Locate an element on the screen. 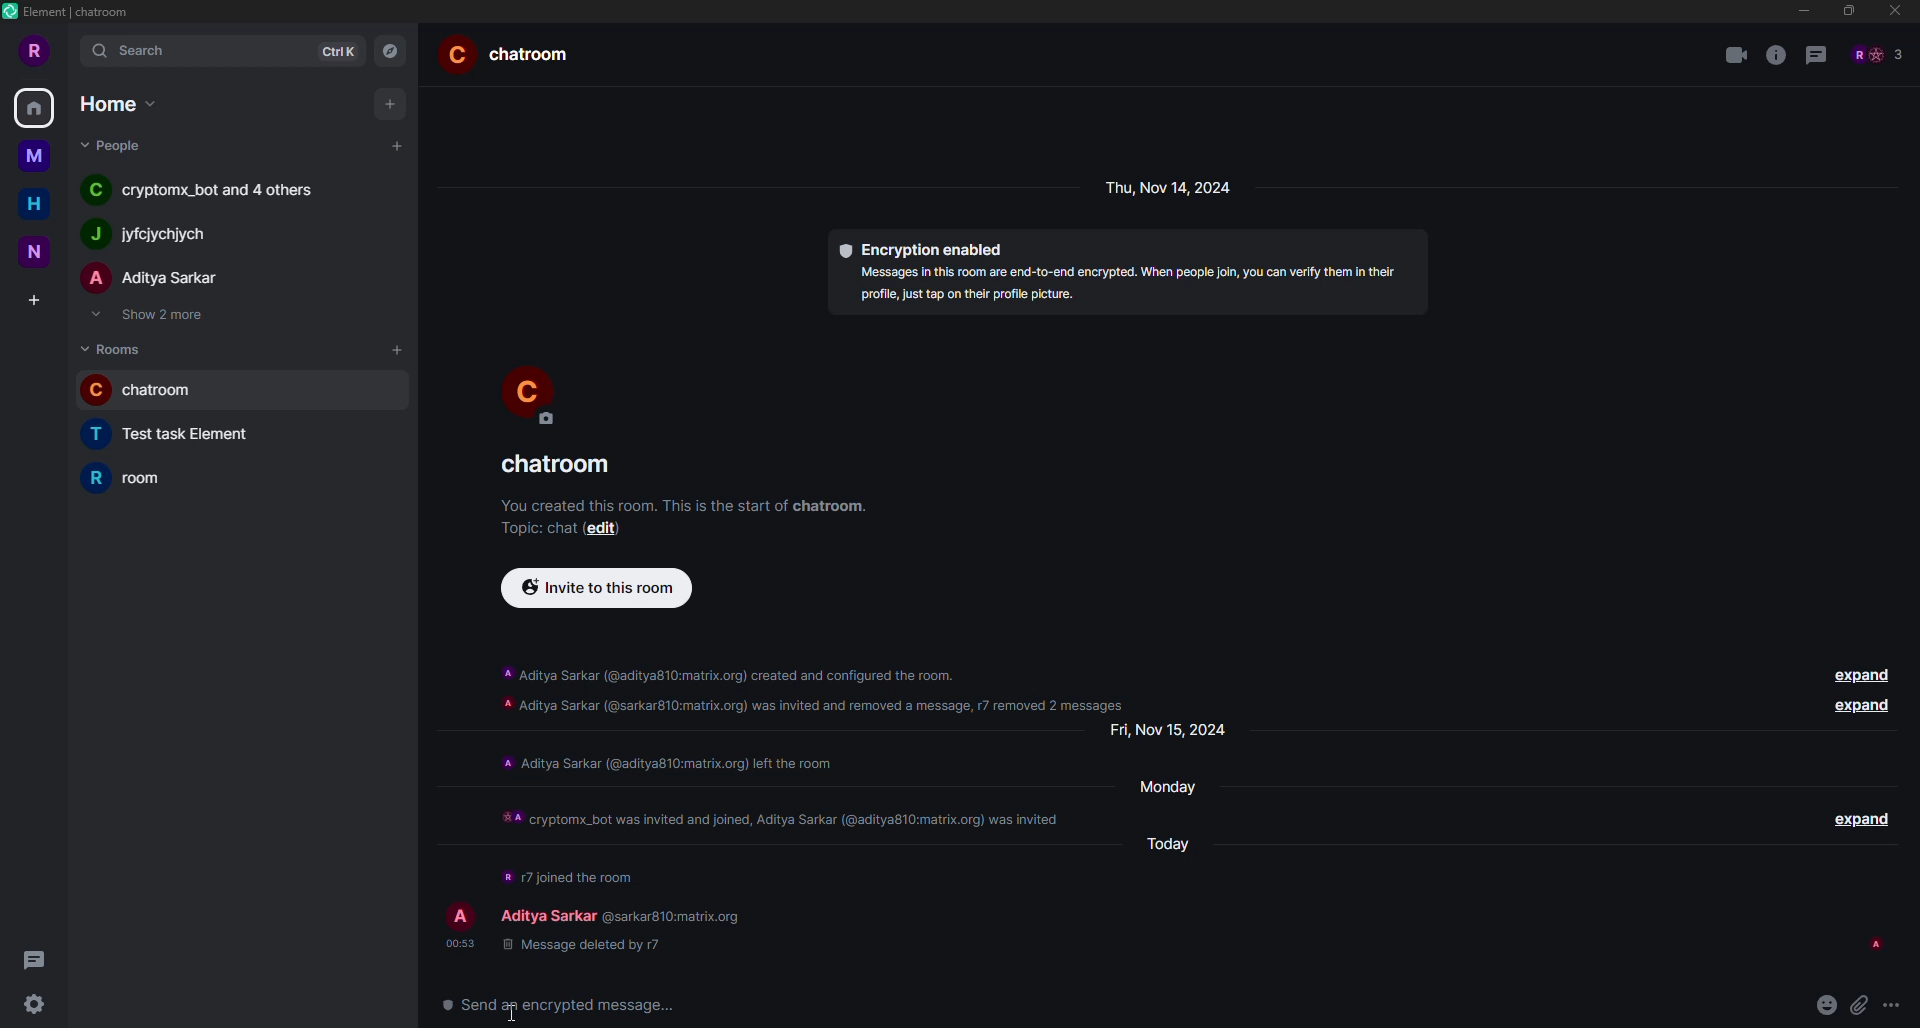 The width and height of the screenshot is (1920, 1028). cursor is located at coordinates (510, 1021).